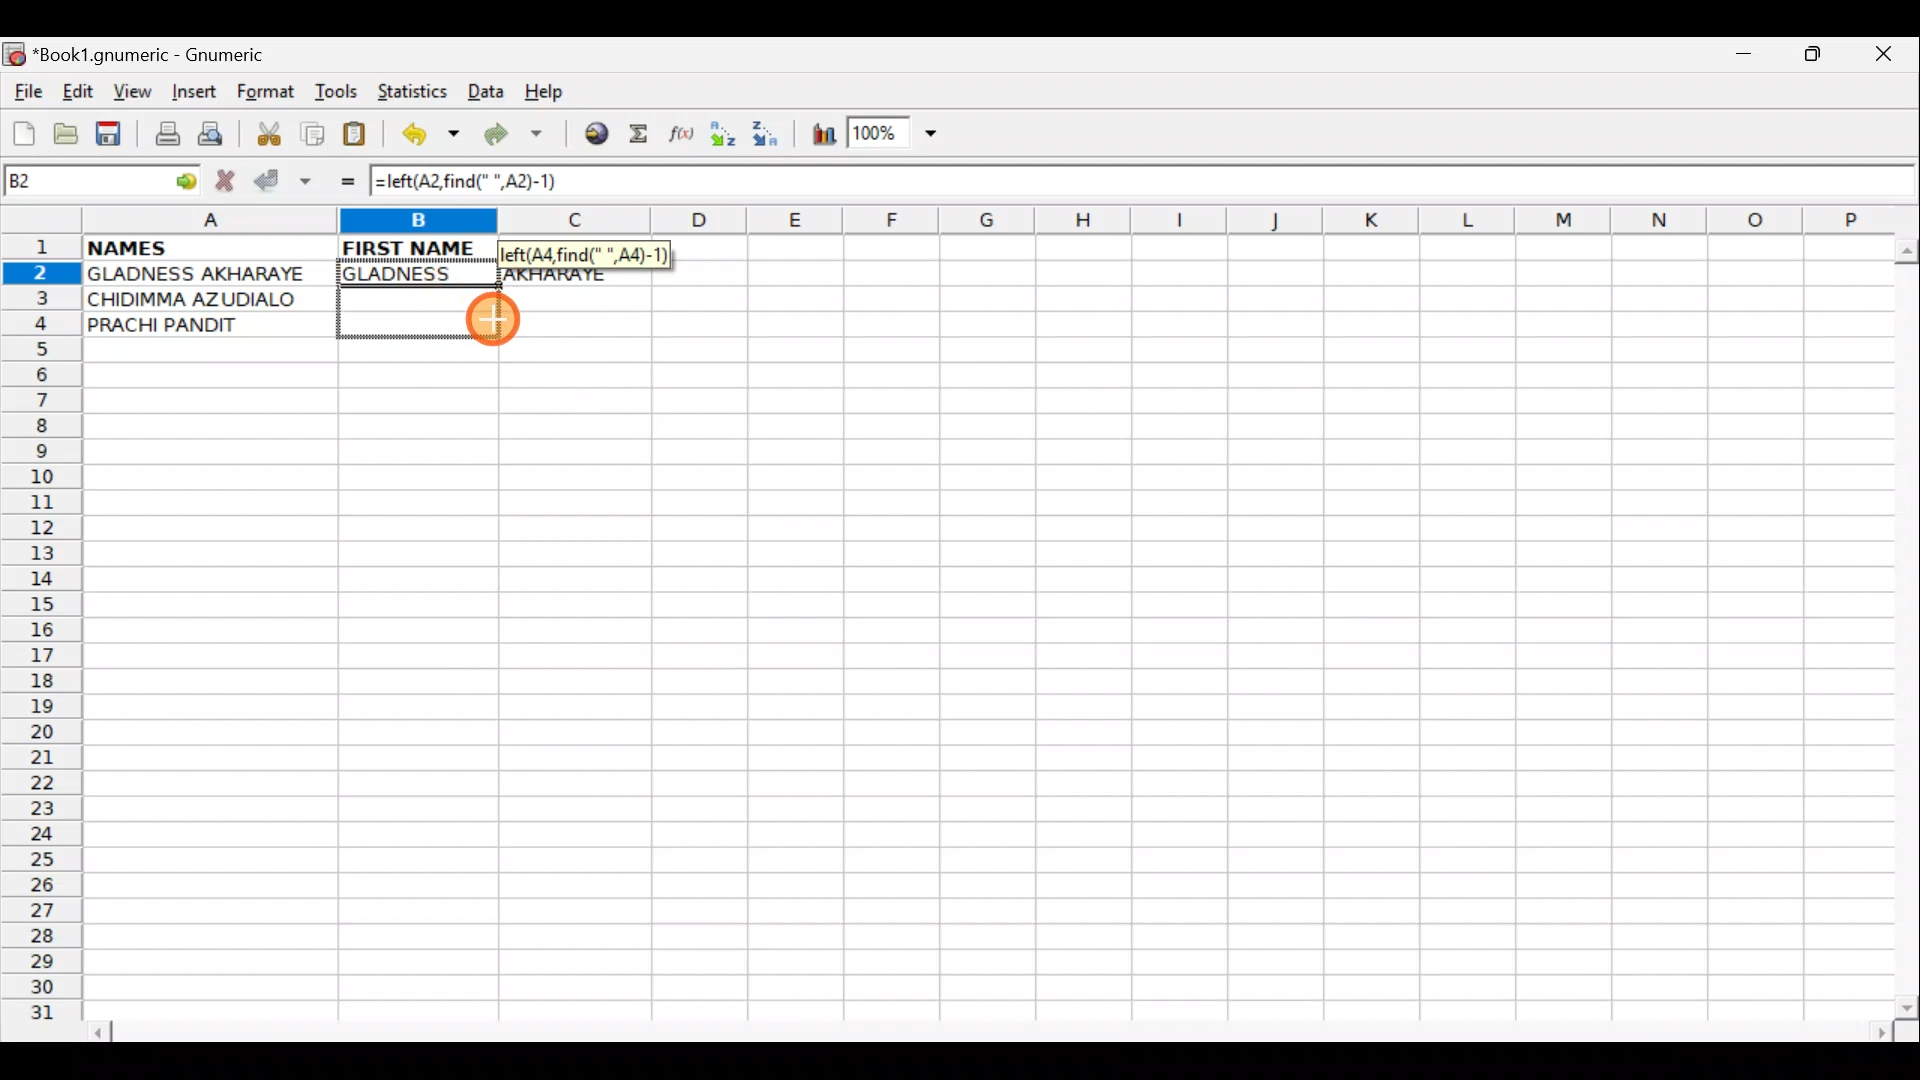 Image resolution: width=1920 pixels, height=1080 pixels. What do you see at coordinates (200, 299) in the screenshot?
I see `CHIDIMMA AZUDIALO` at bounding box center [200, 299].